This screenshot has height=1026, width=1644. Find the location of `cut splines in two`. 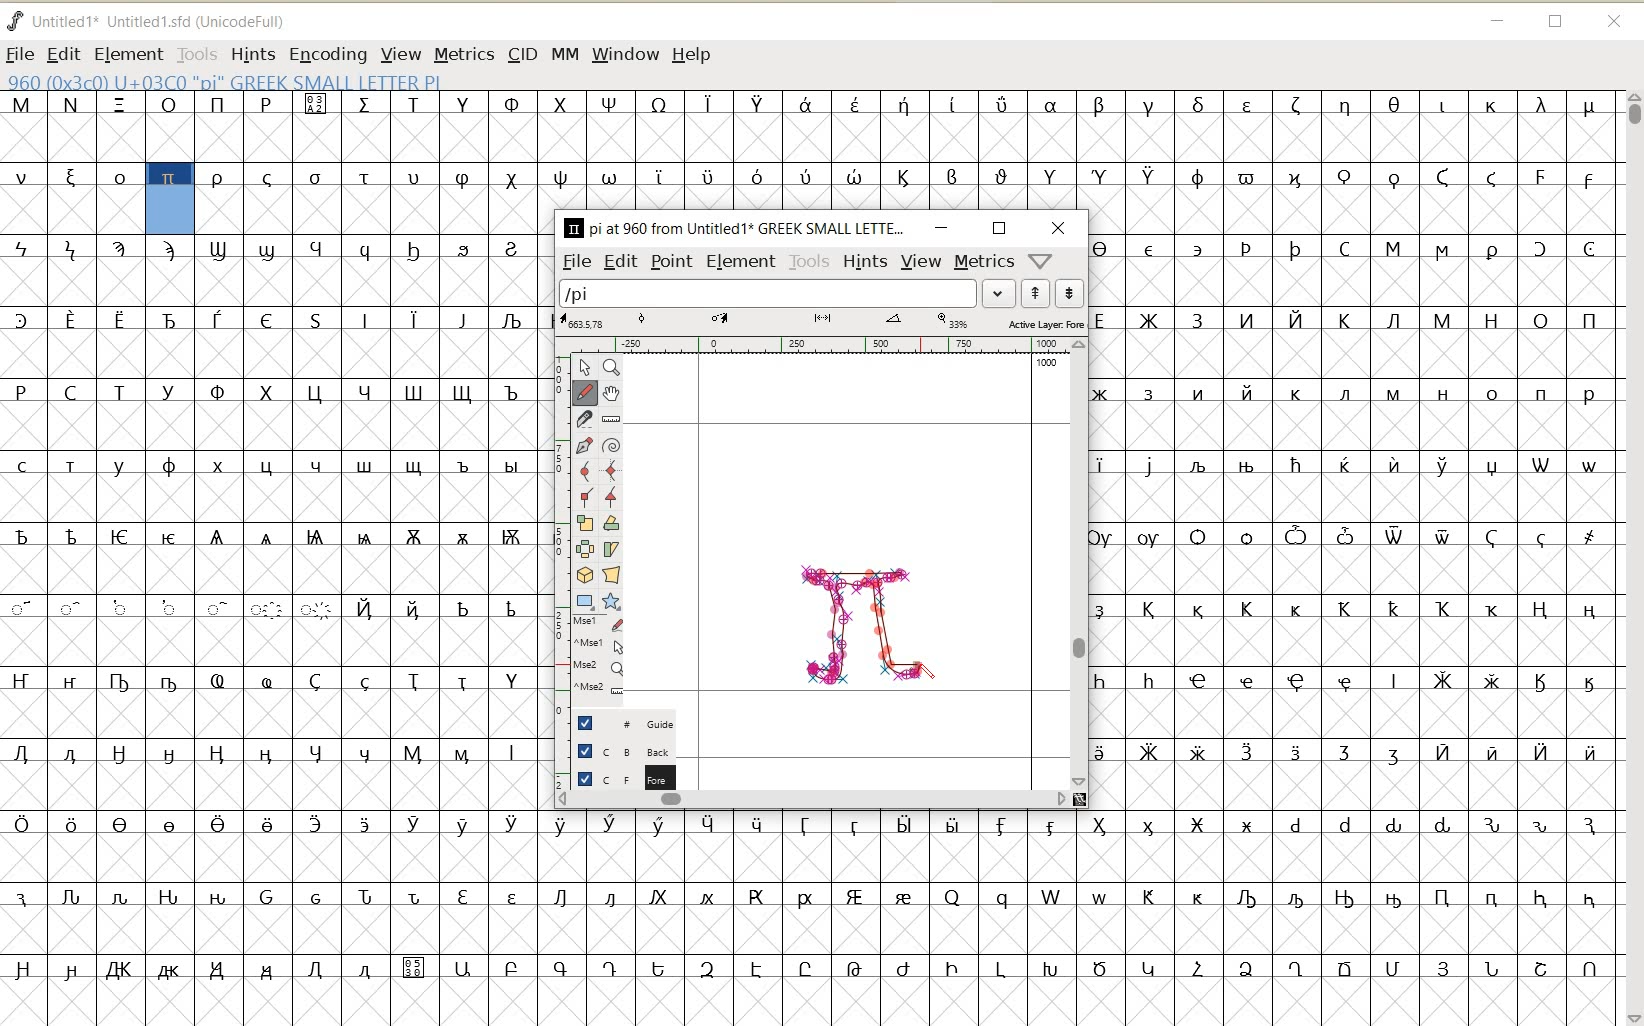

cut splines in two is located at coordinates (581, 419).